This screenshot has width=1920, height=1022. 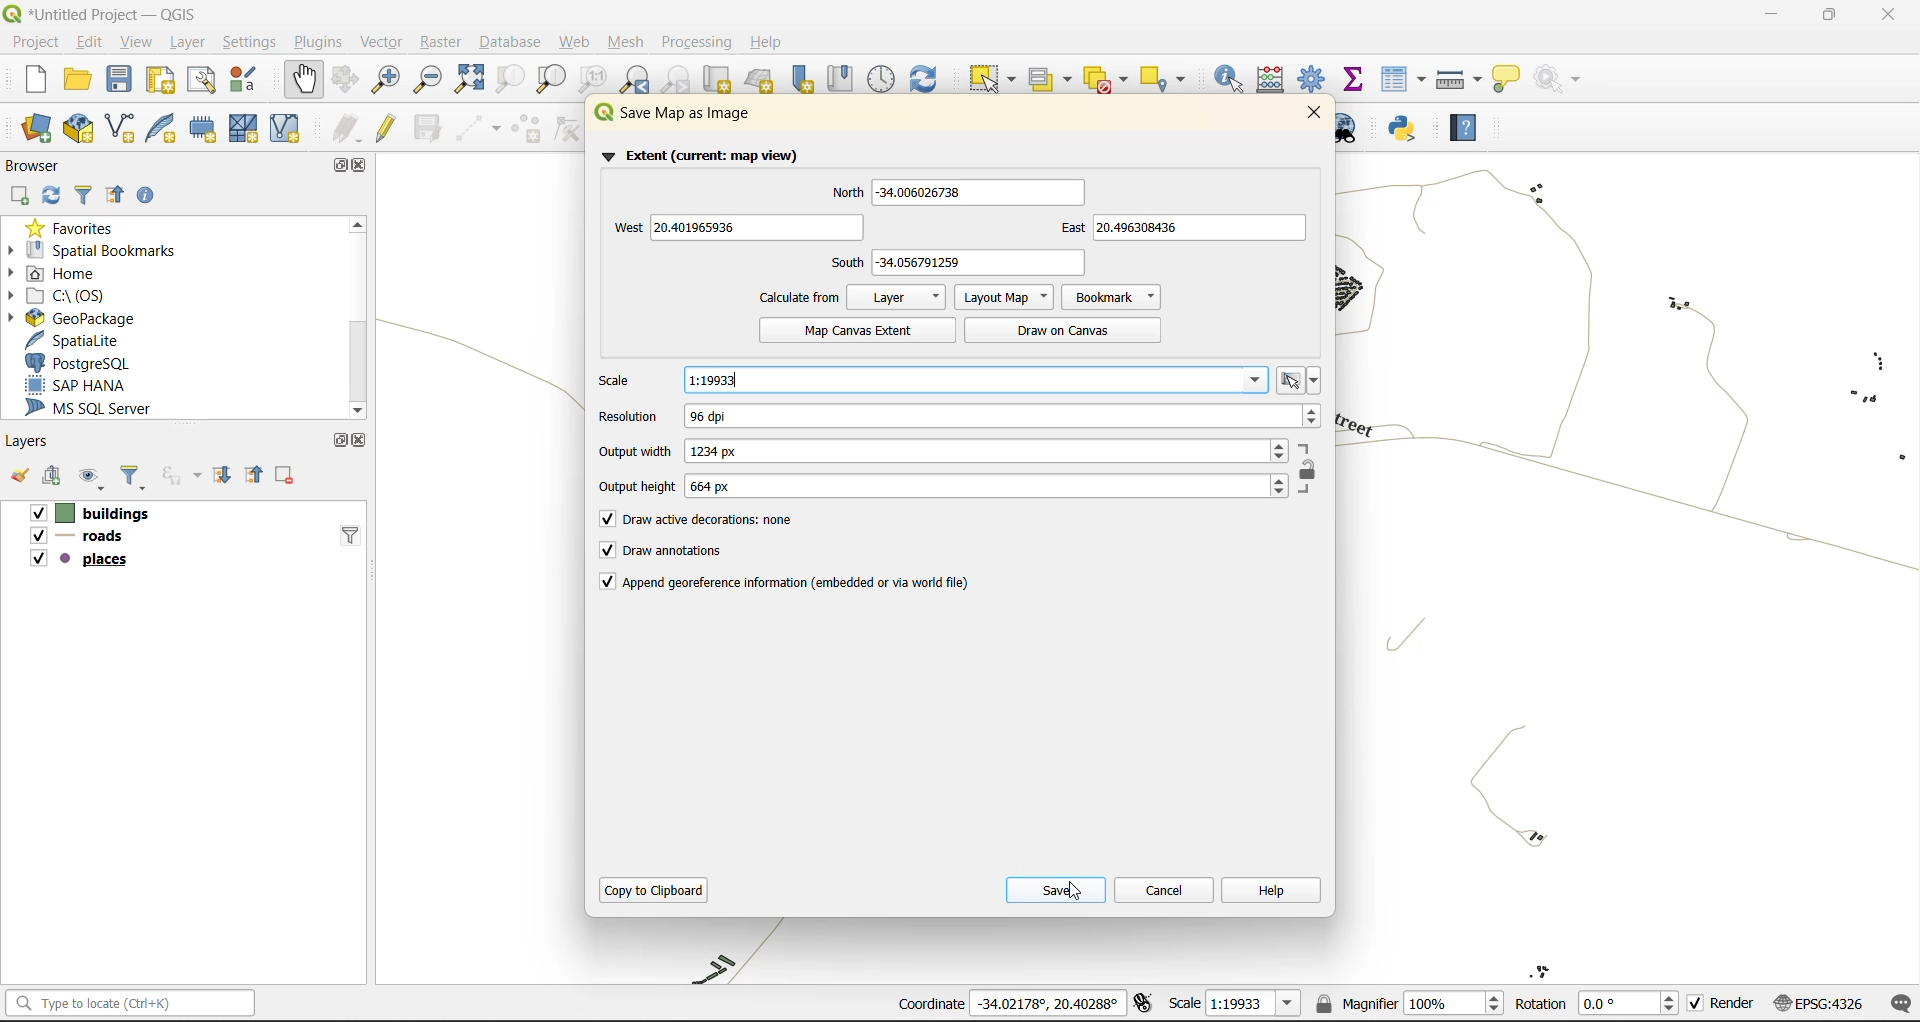 What do you see at coordinates (77, 320) in the screenshot?
I see `geopackage` at bounding box center [77, 320].